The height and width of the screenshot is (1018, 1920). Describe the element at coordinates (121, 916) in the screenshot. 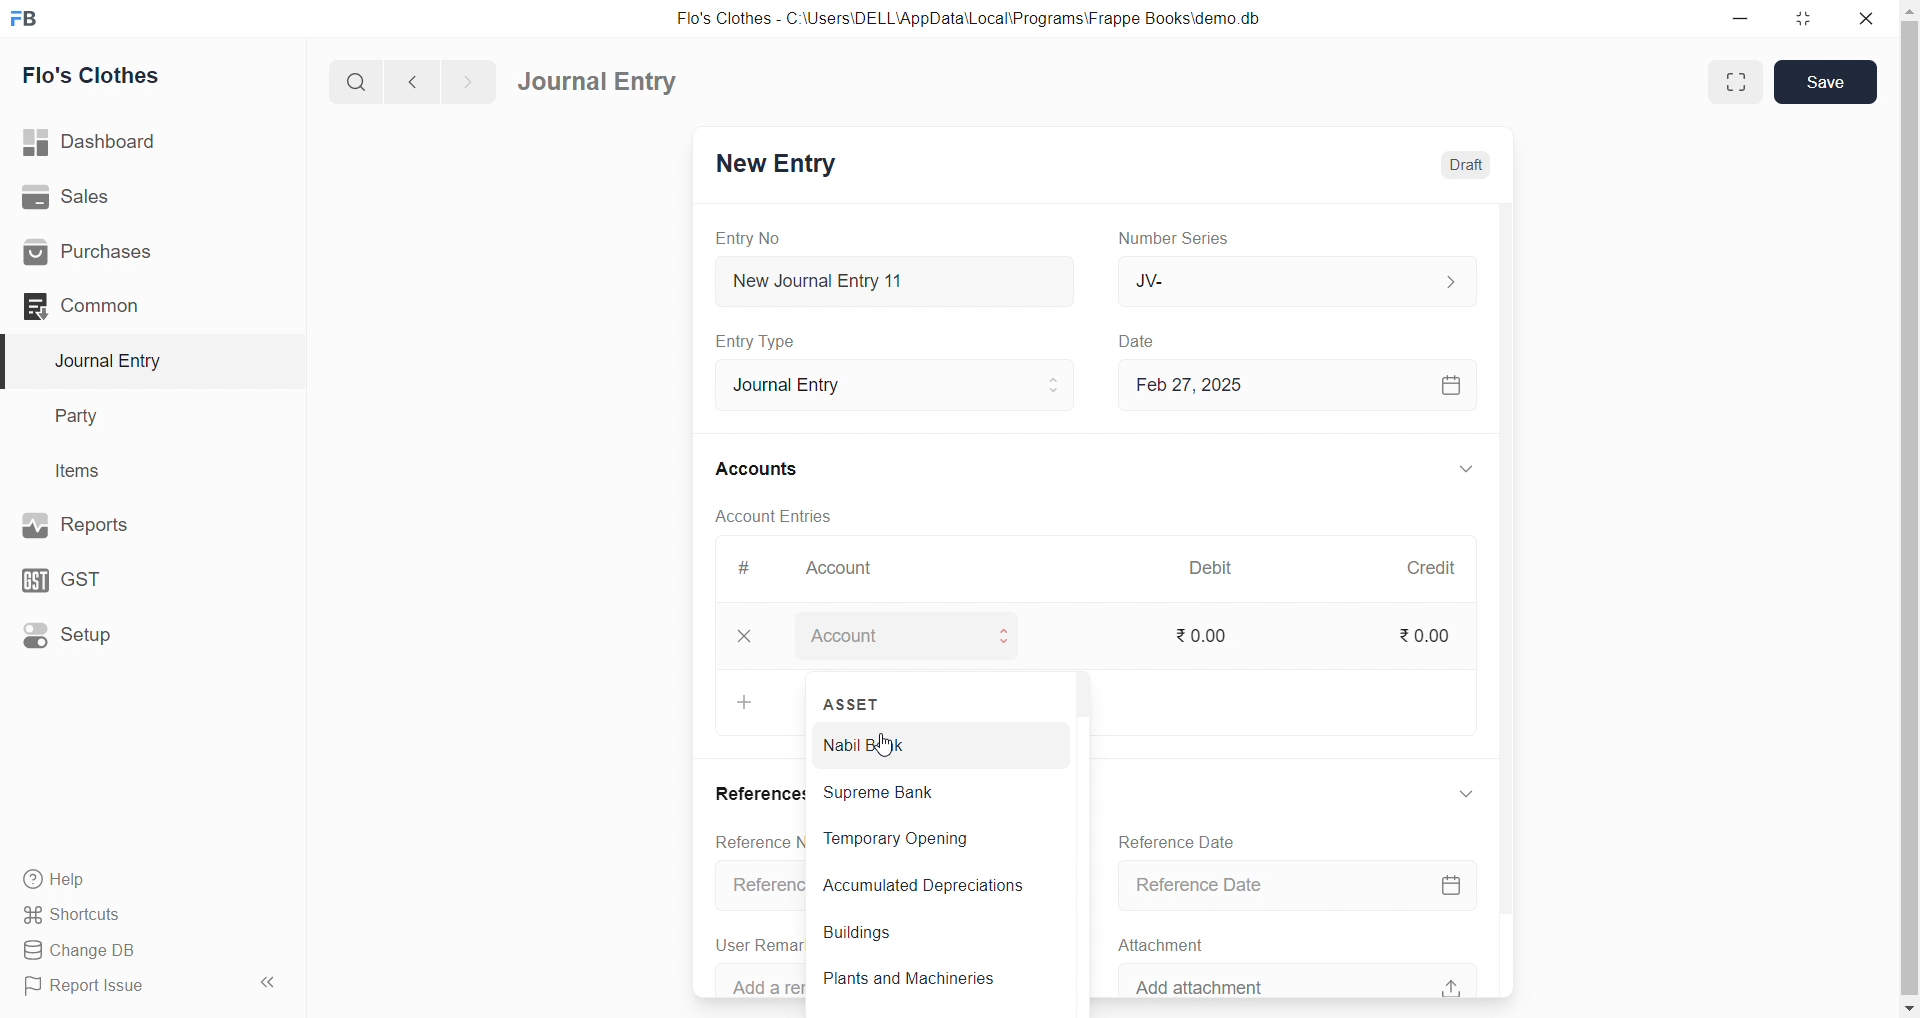

I see `Shortcuts` at that location.